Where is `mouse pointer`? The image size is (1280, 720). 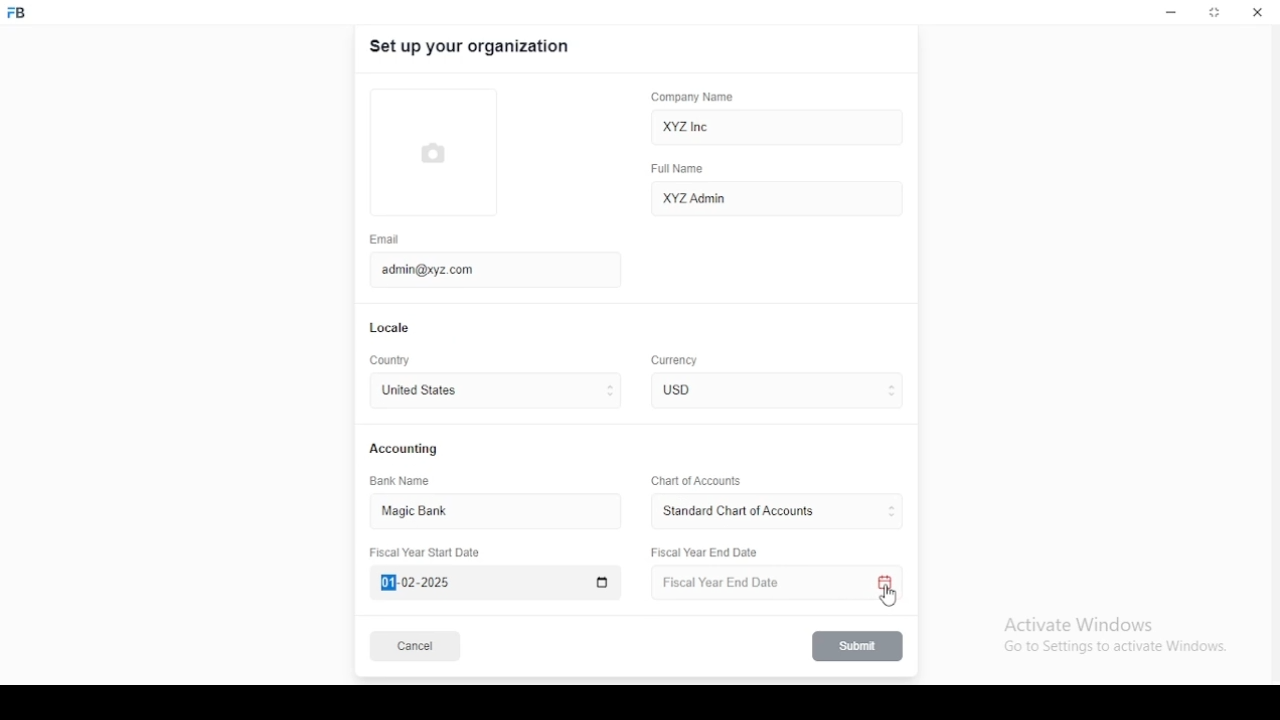 mouse pointer is located at coordinates (883, 598).